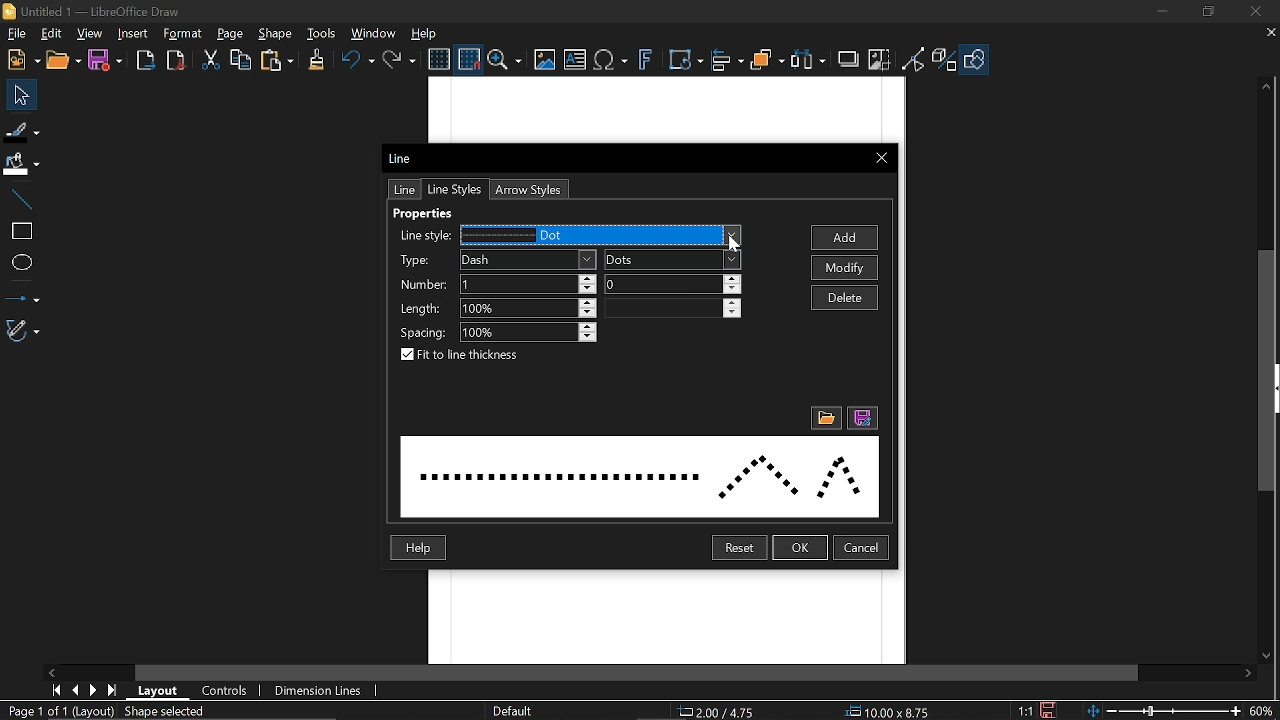 The width and height of the screenshot is (1280, 720). Describe the element at coordinates (1270, 658) in the screenshot. I see `Move down` at that location.